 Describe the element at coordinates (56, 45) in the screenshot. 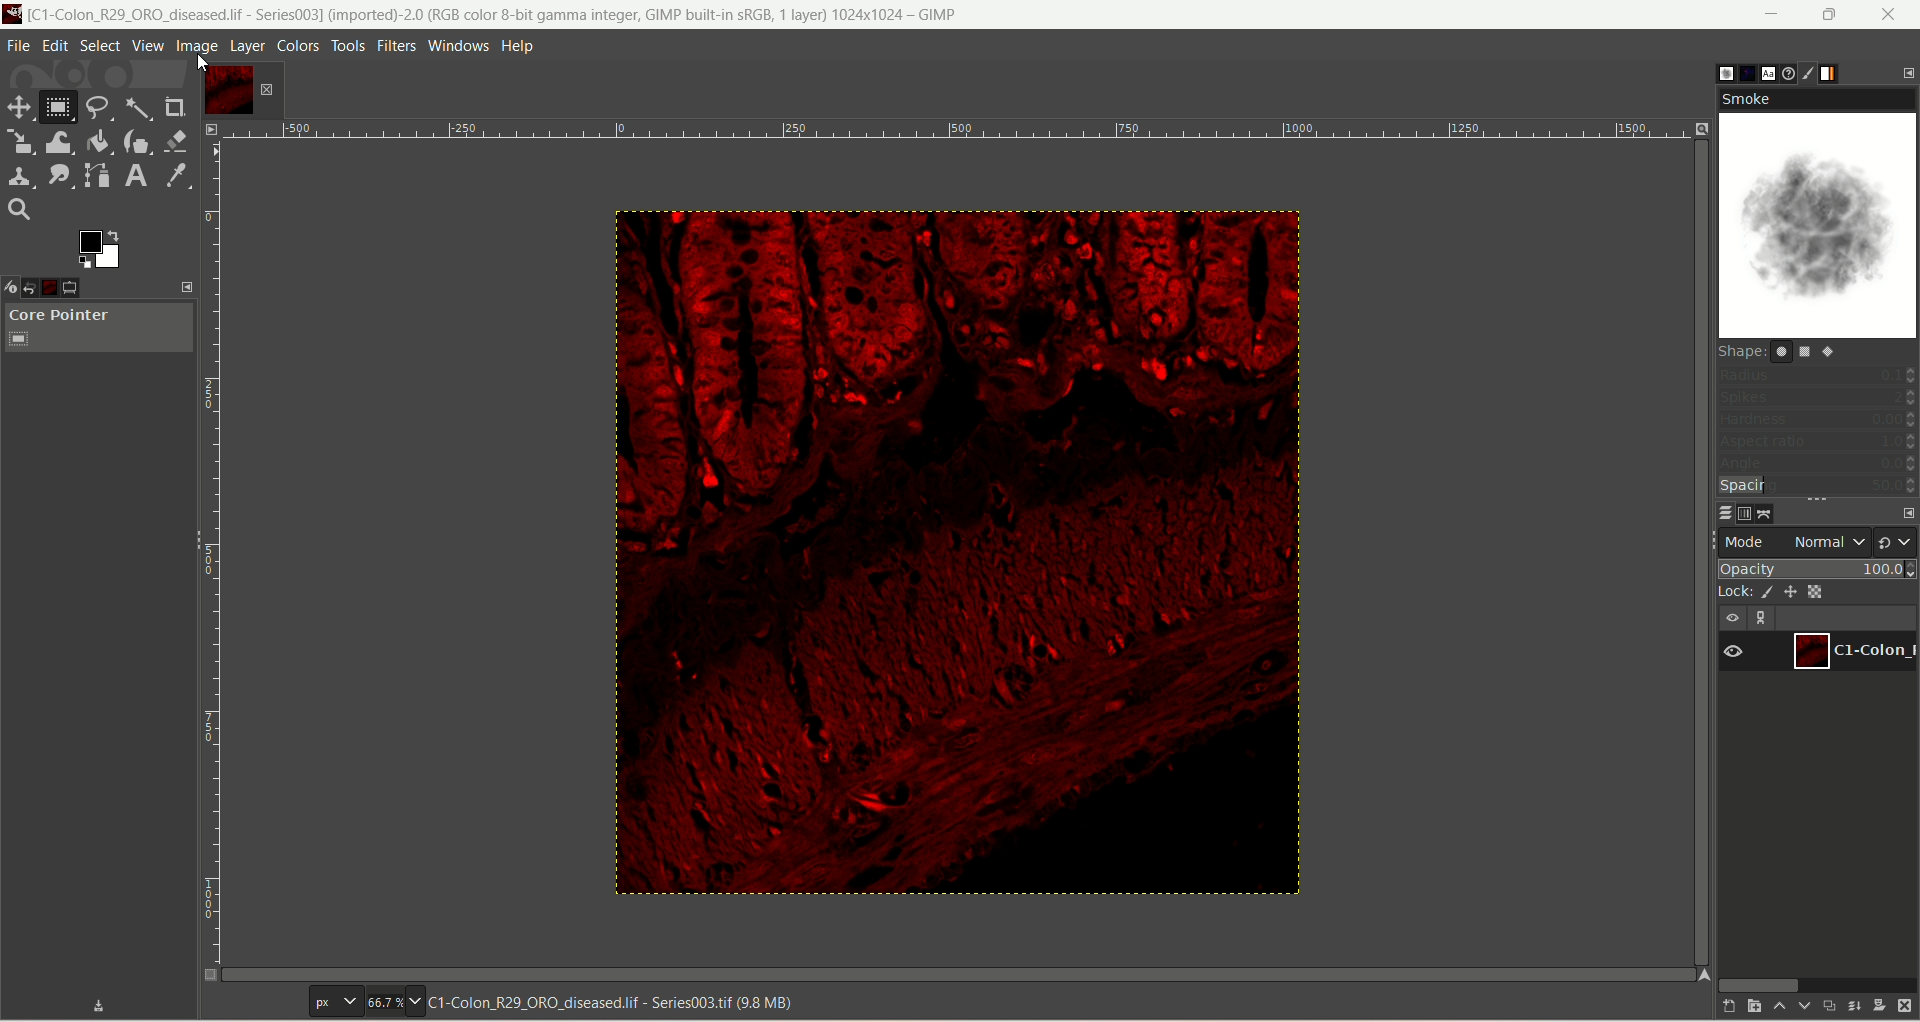

I see `edit` at that location.